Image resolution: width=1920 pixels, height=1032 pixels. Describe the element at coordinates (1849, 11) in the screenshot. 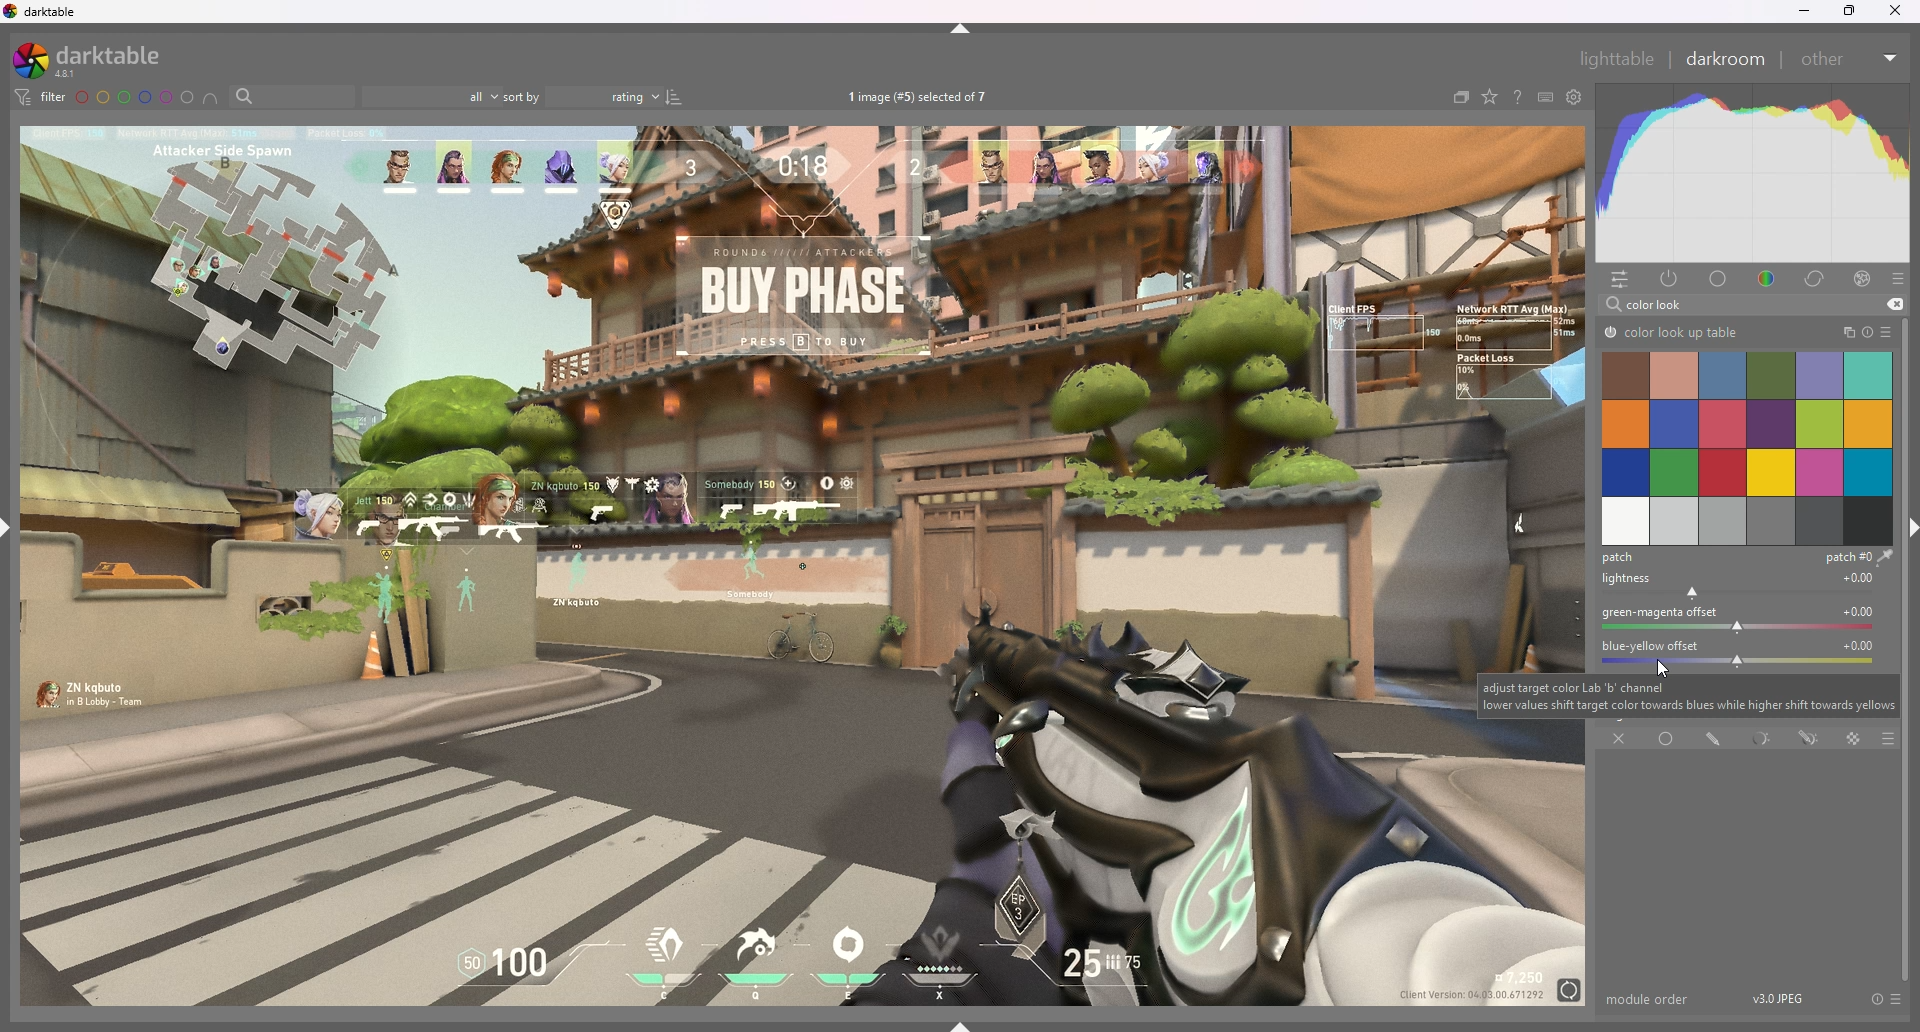

I see `resize` at that location.